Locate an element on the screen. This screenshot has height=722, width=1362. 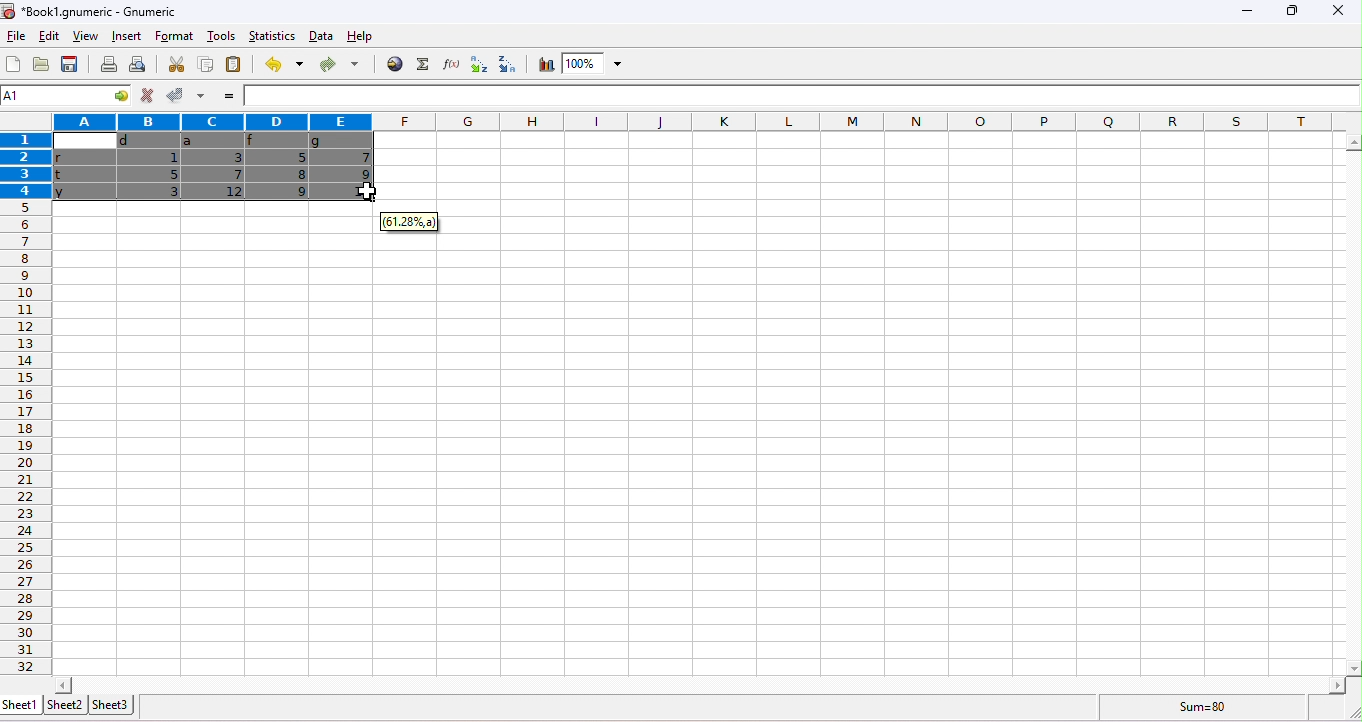
= is located at coordinates (231, 96).